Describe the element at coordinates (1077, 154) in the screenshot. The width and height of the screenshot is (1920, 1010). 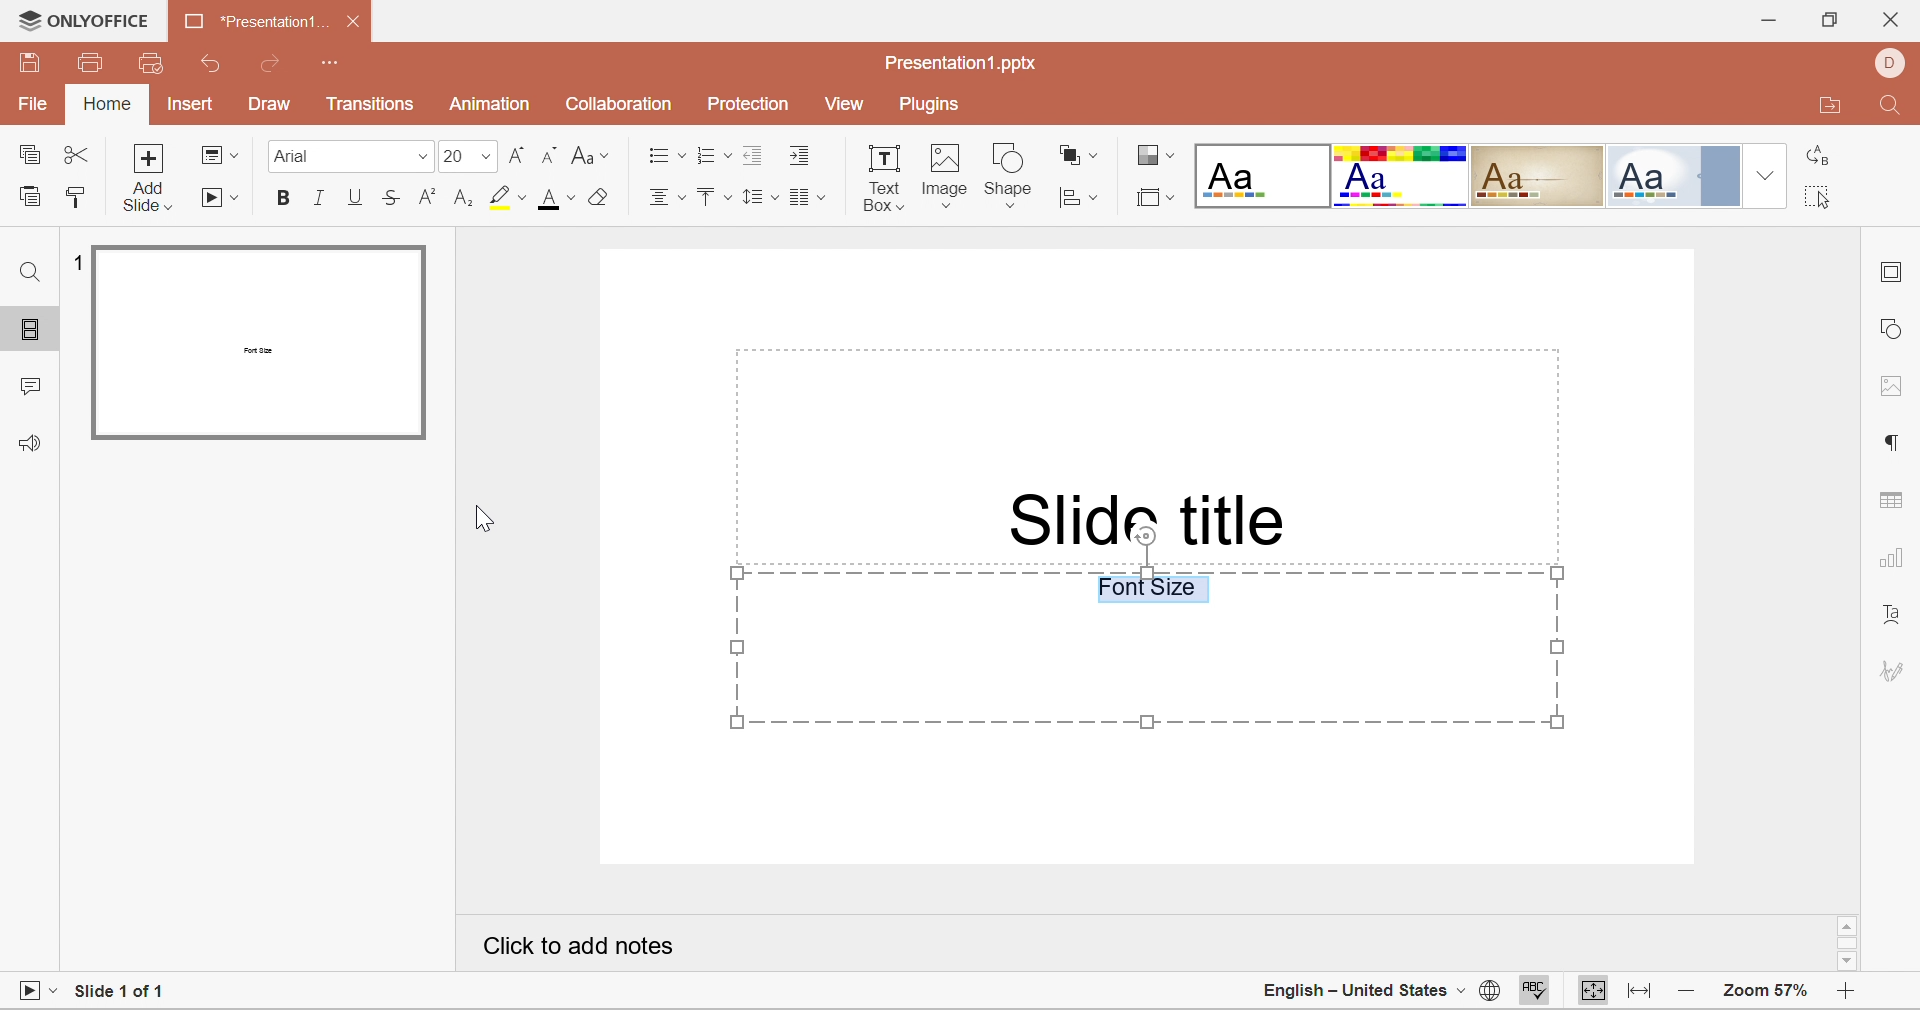
I see `Arrange shape` at that location.